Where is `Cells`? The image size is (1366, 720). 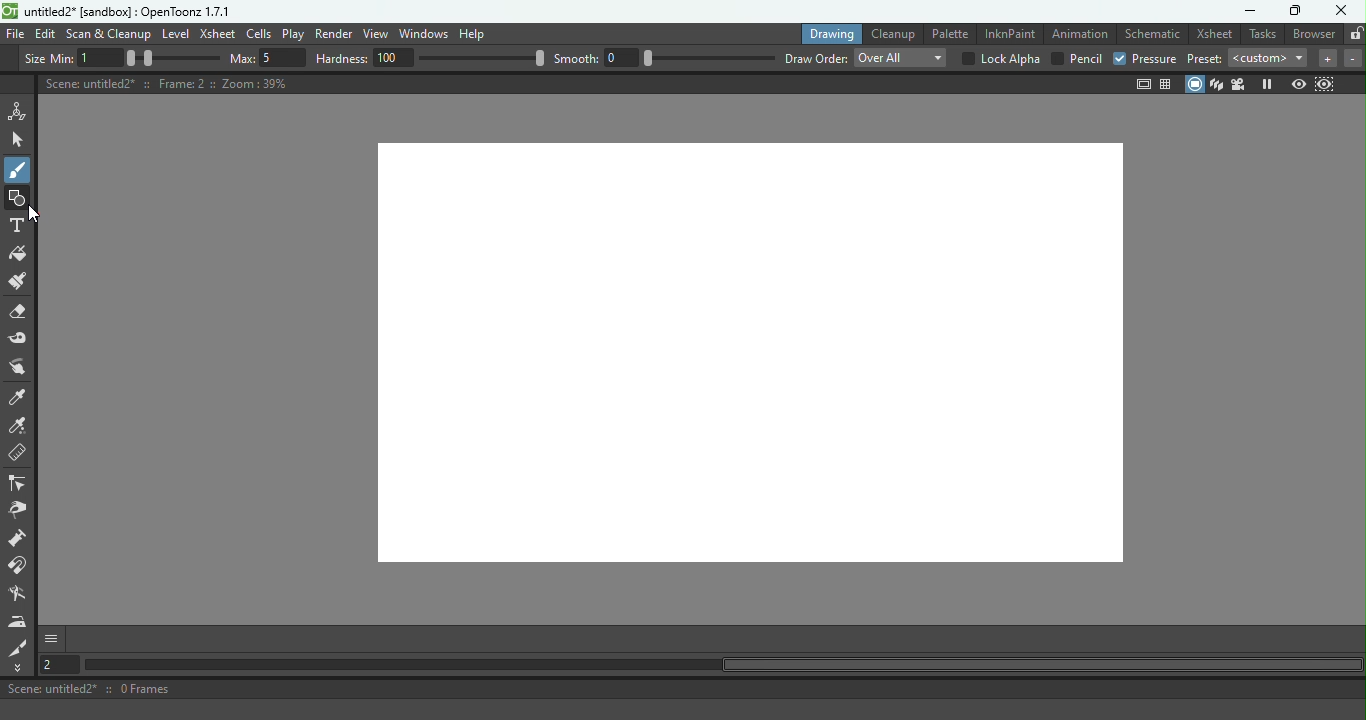
Cells is located at coordinates (258, 33).